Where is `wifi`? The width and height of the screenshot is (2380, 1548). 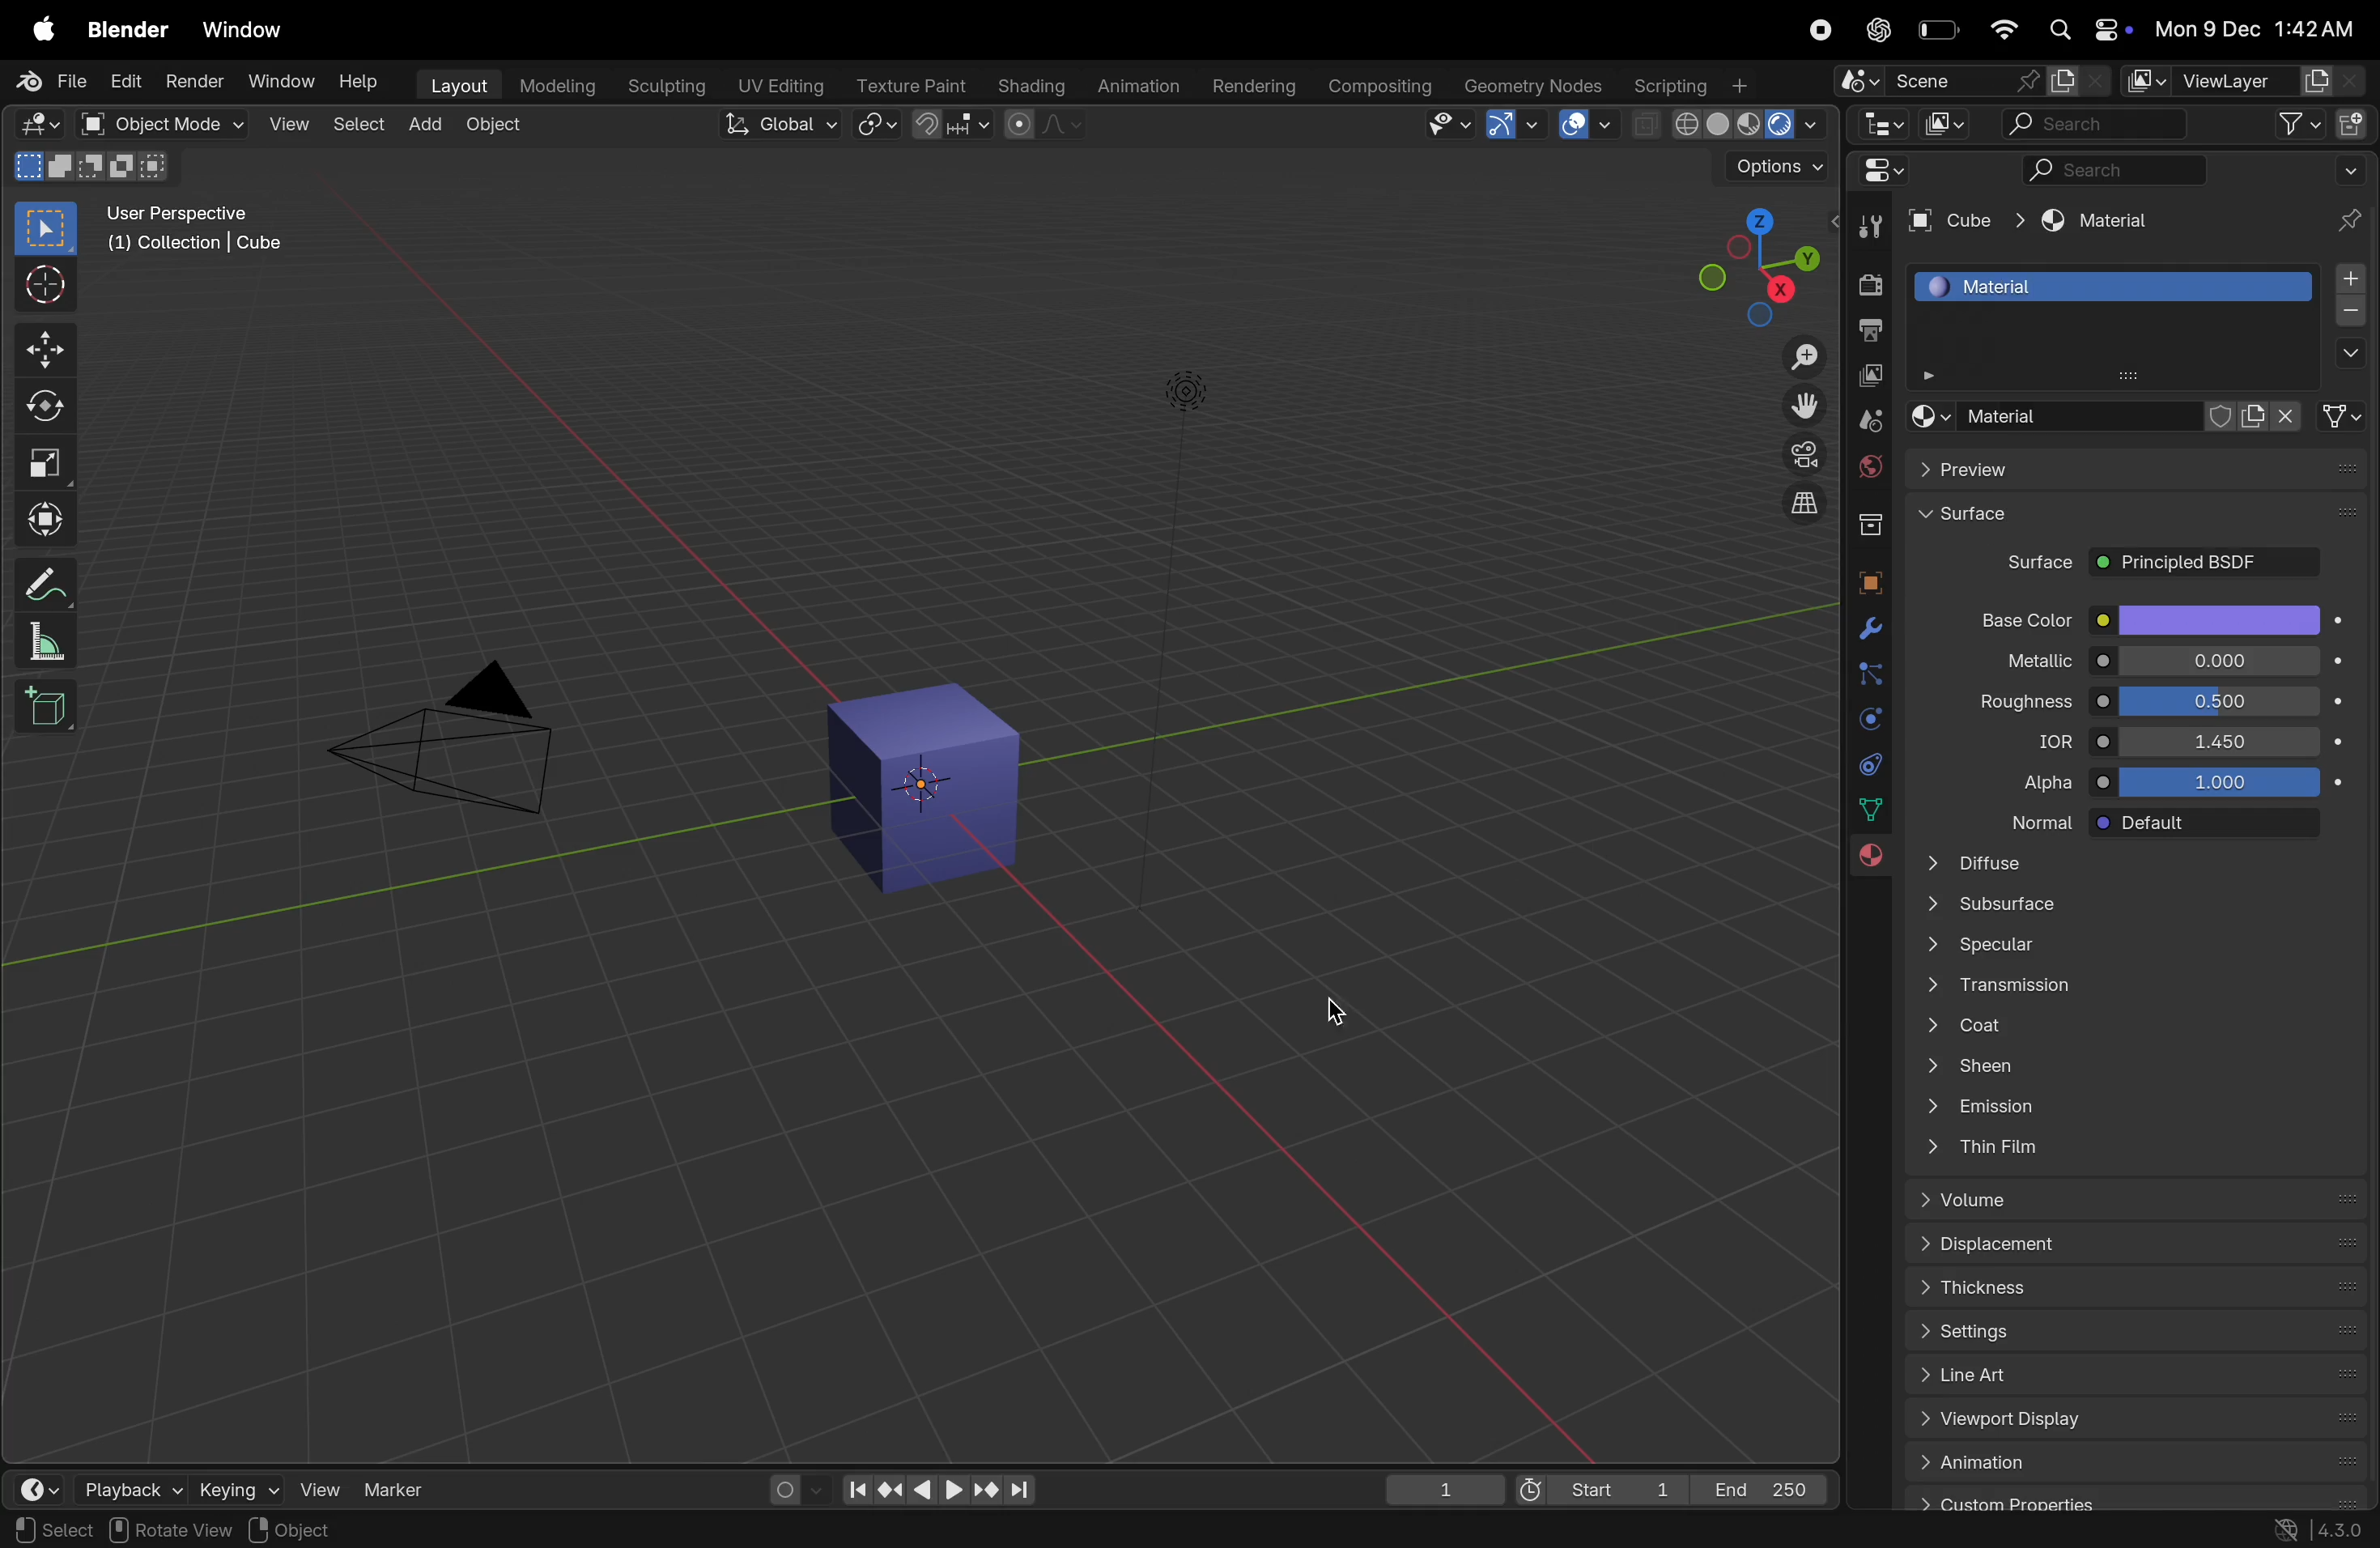
wifi is located at coordinates (2001, 29).